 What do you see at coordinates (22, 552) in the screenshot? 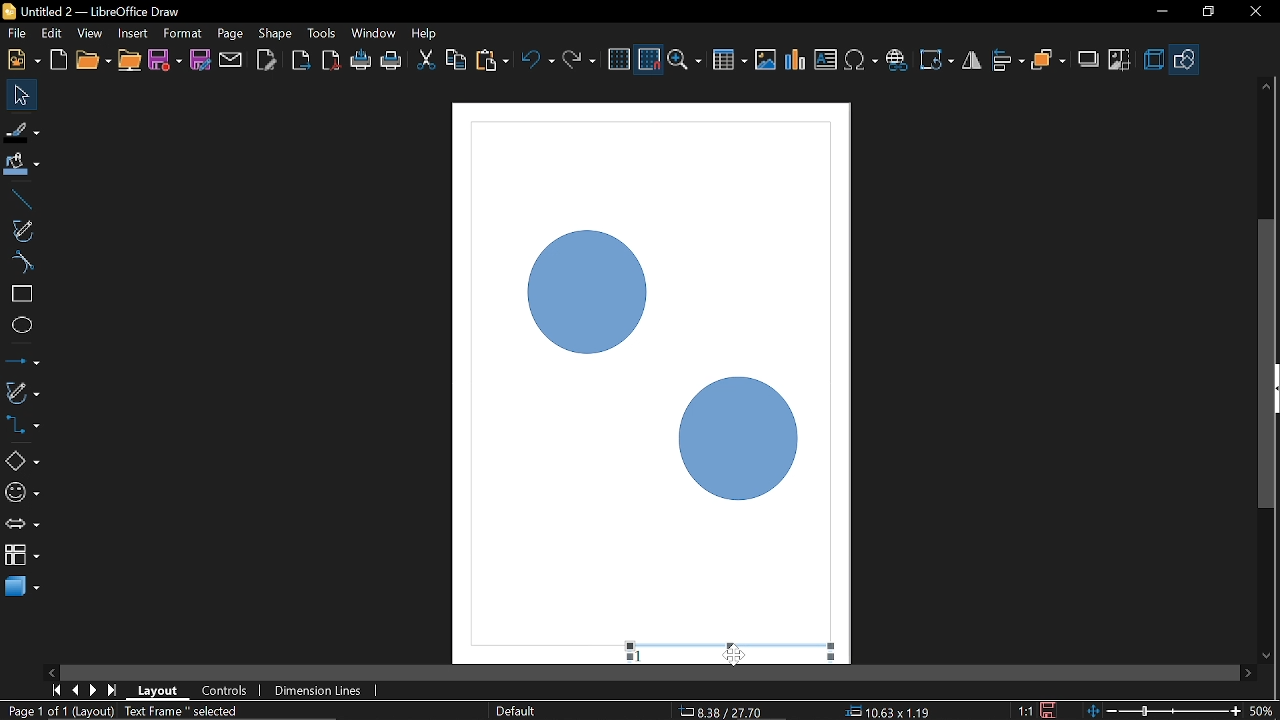
I see `Flowchart` at bounding box center [22, 552].